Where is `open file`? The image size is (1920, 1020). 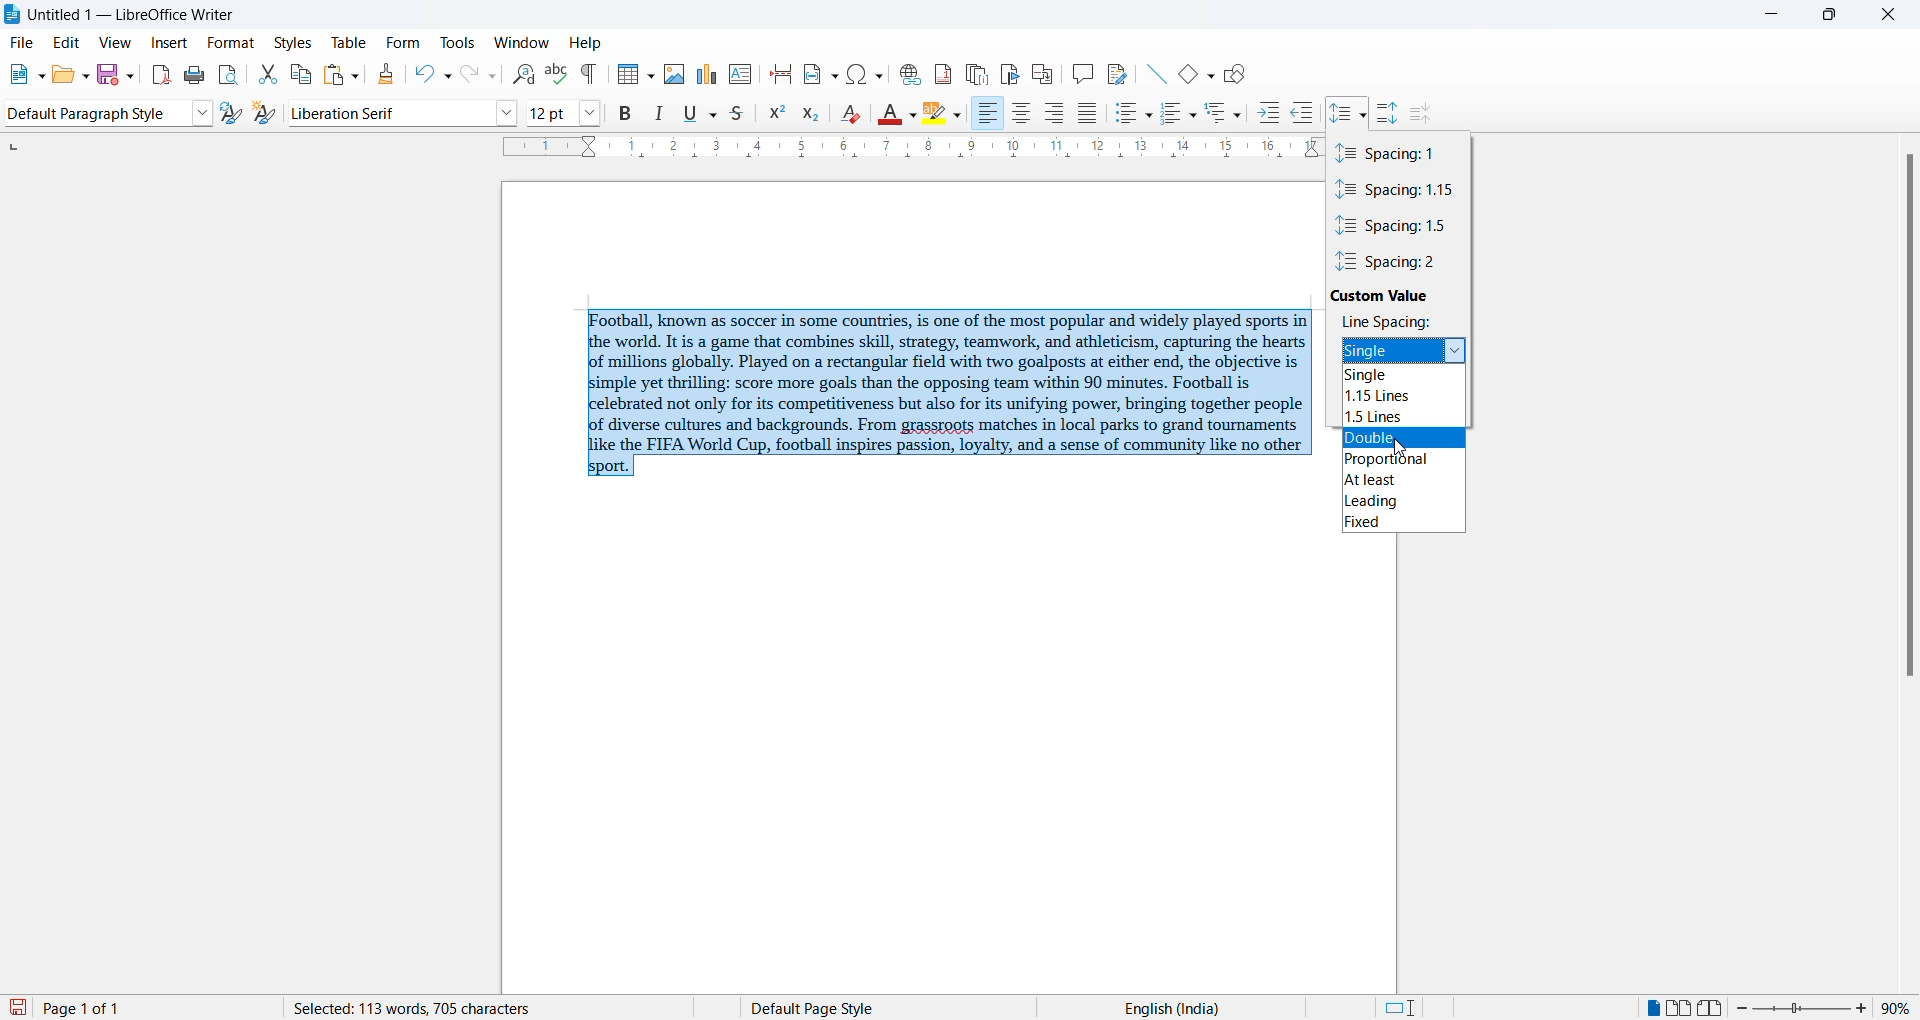 open file is located at coordinates (58, 76).